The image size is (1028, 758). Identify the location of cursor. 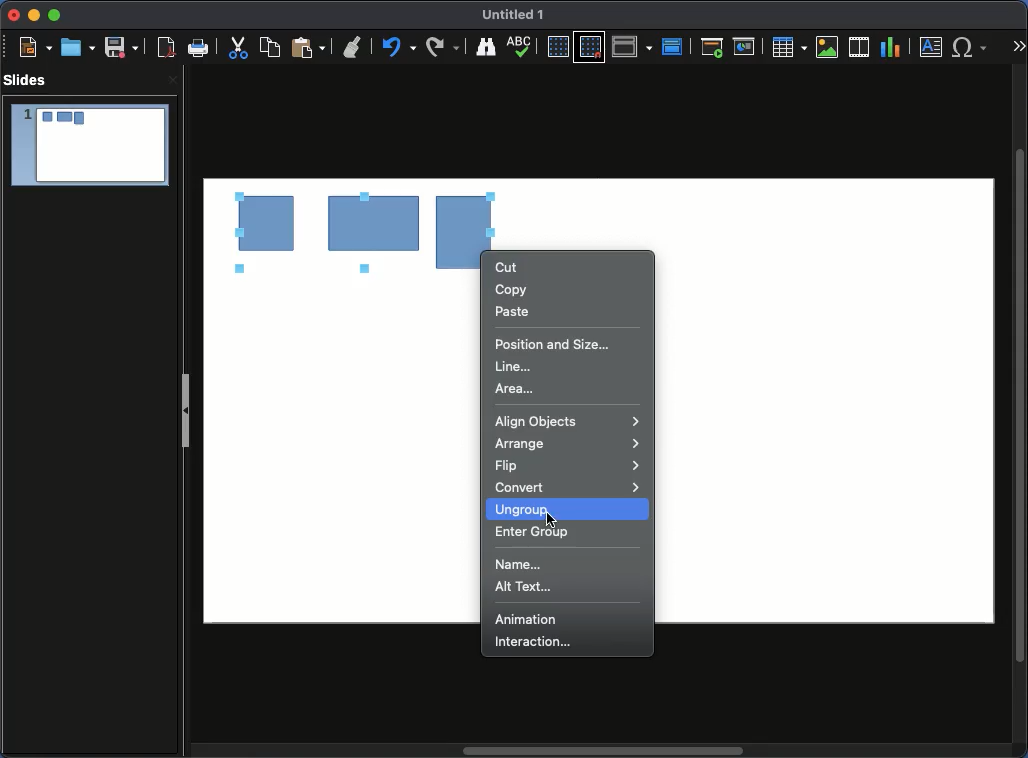
(553, 517).